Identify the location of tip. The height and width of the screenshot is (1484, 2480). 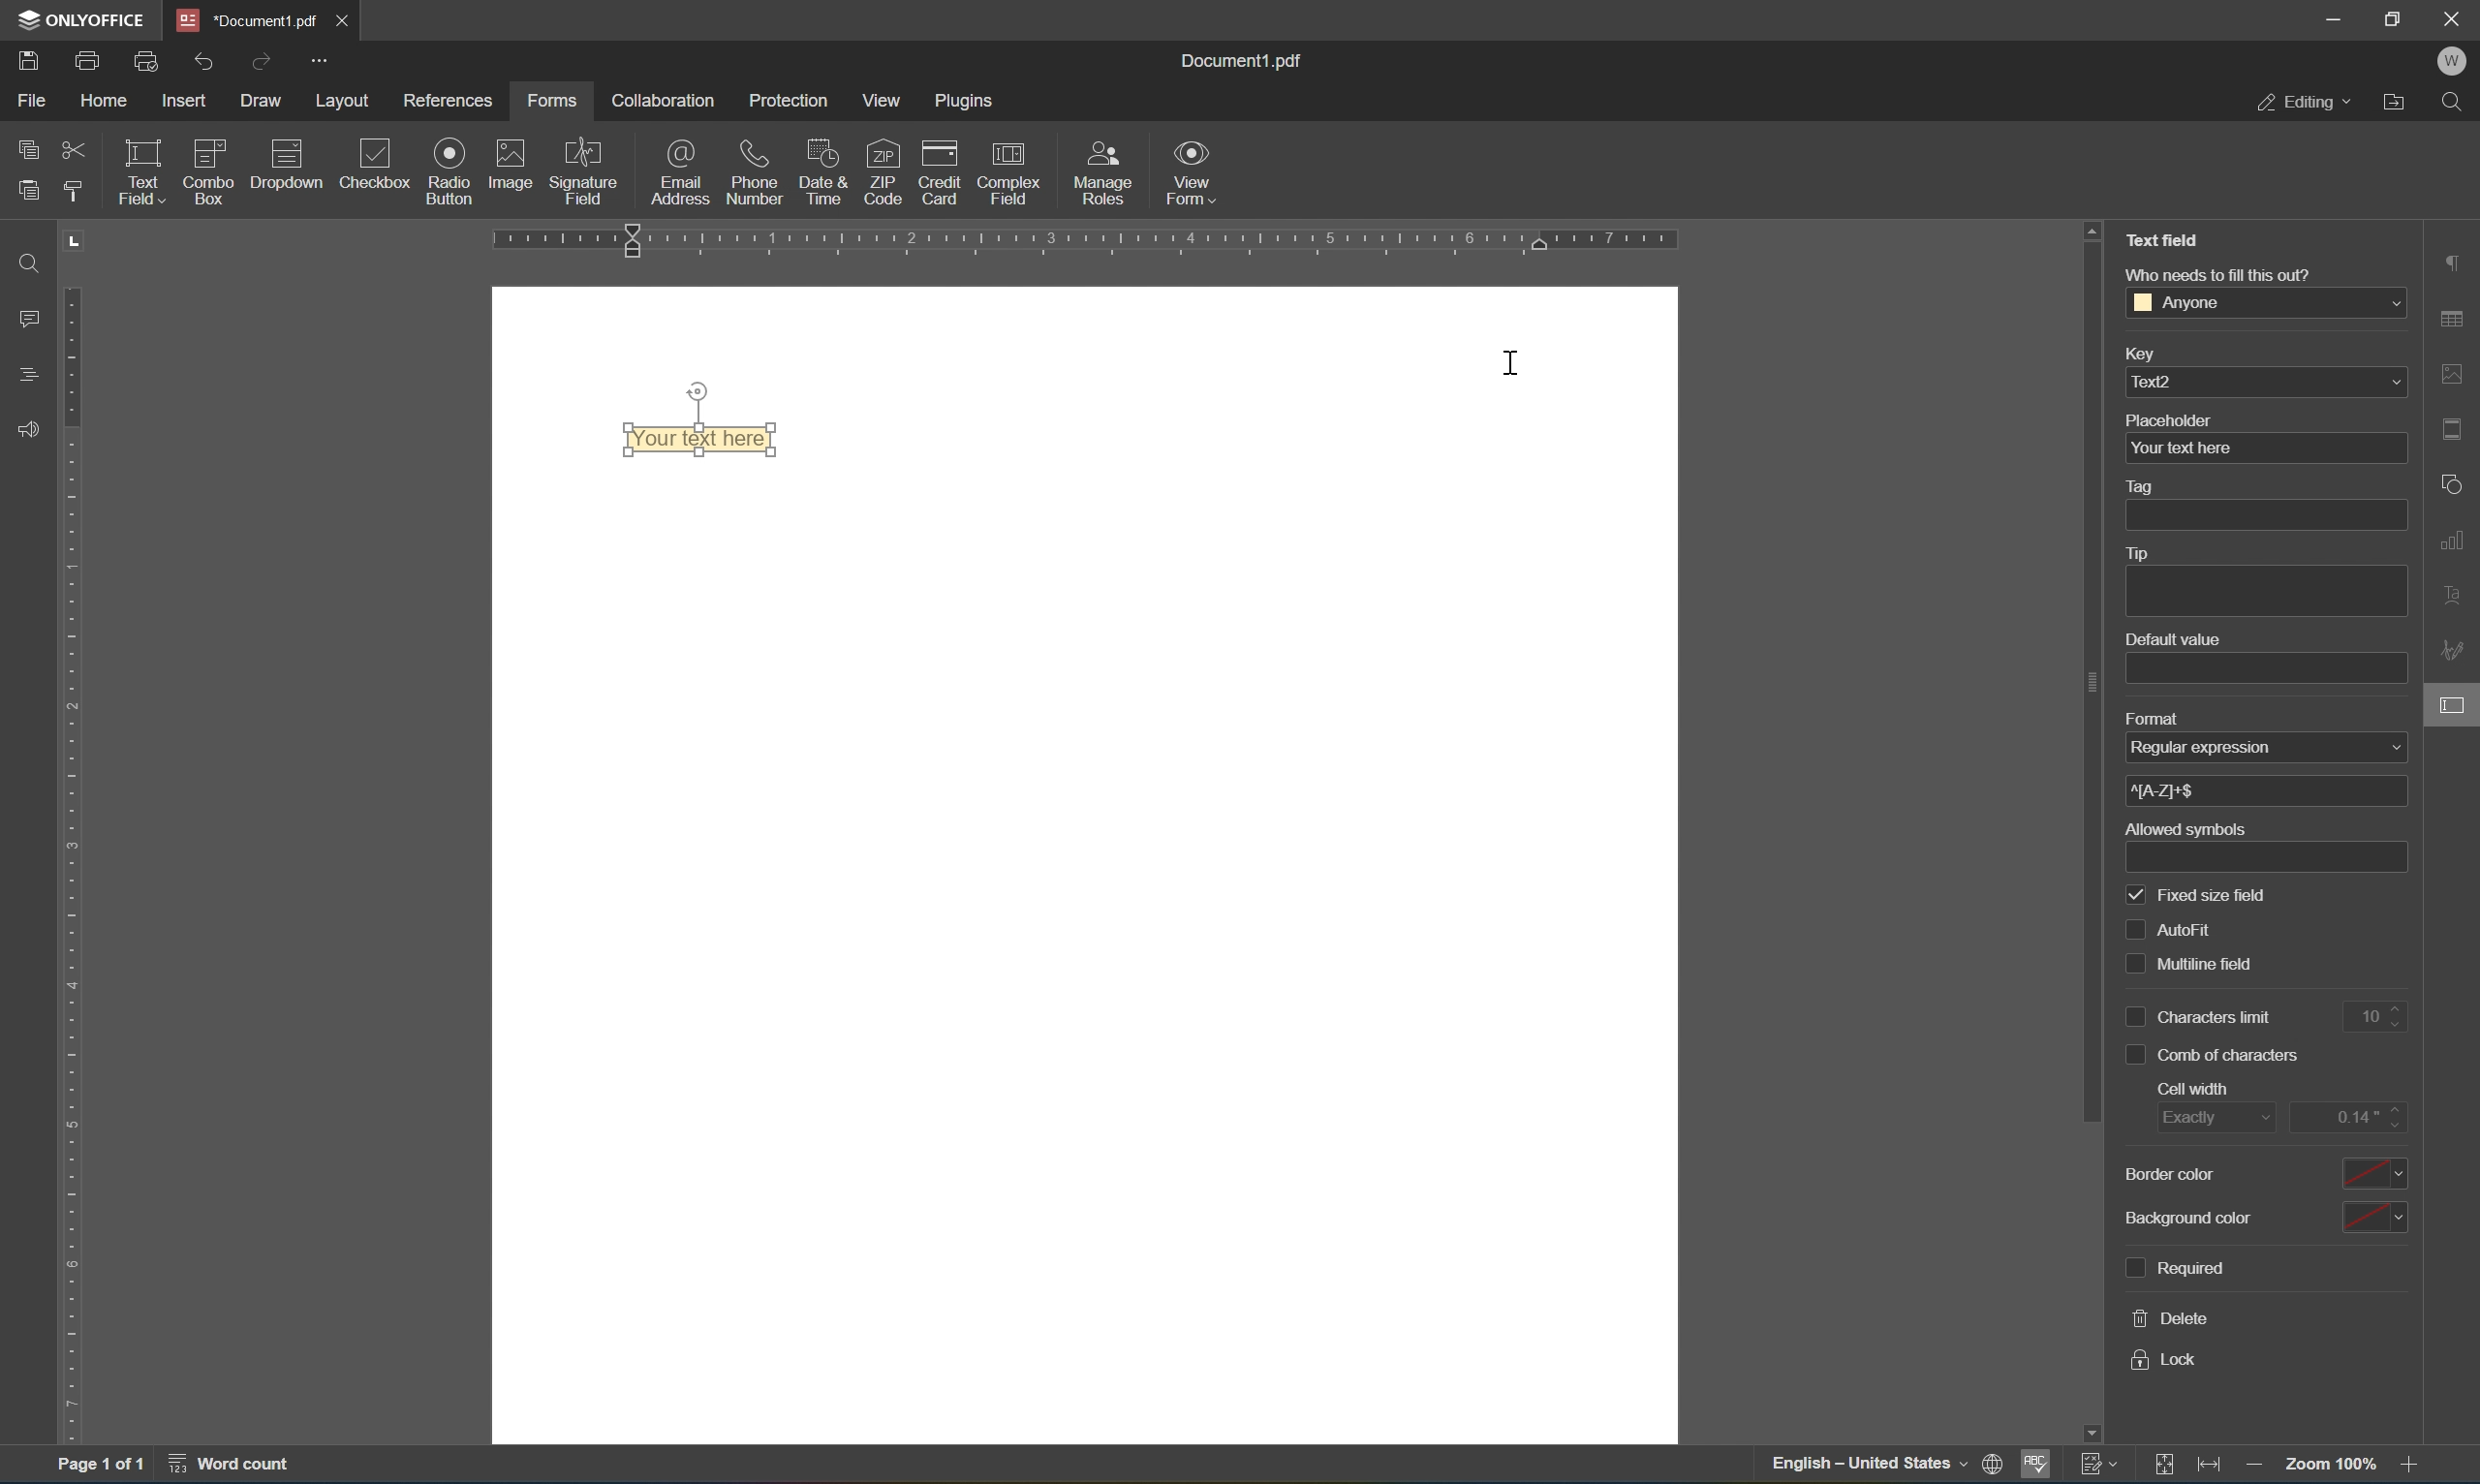
(2139, 552).